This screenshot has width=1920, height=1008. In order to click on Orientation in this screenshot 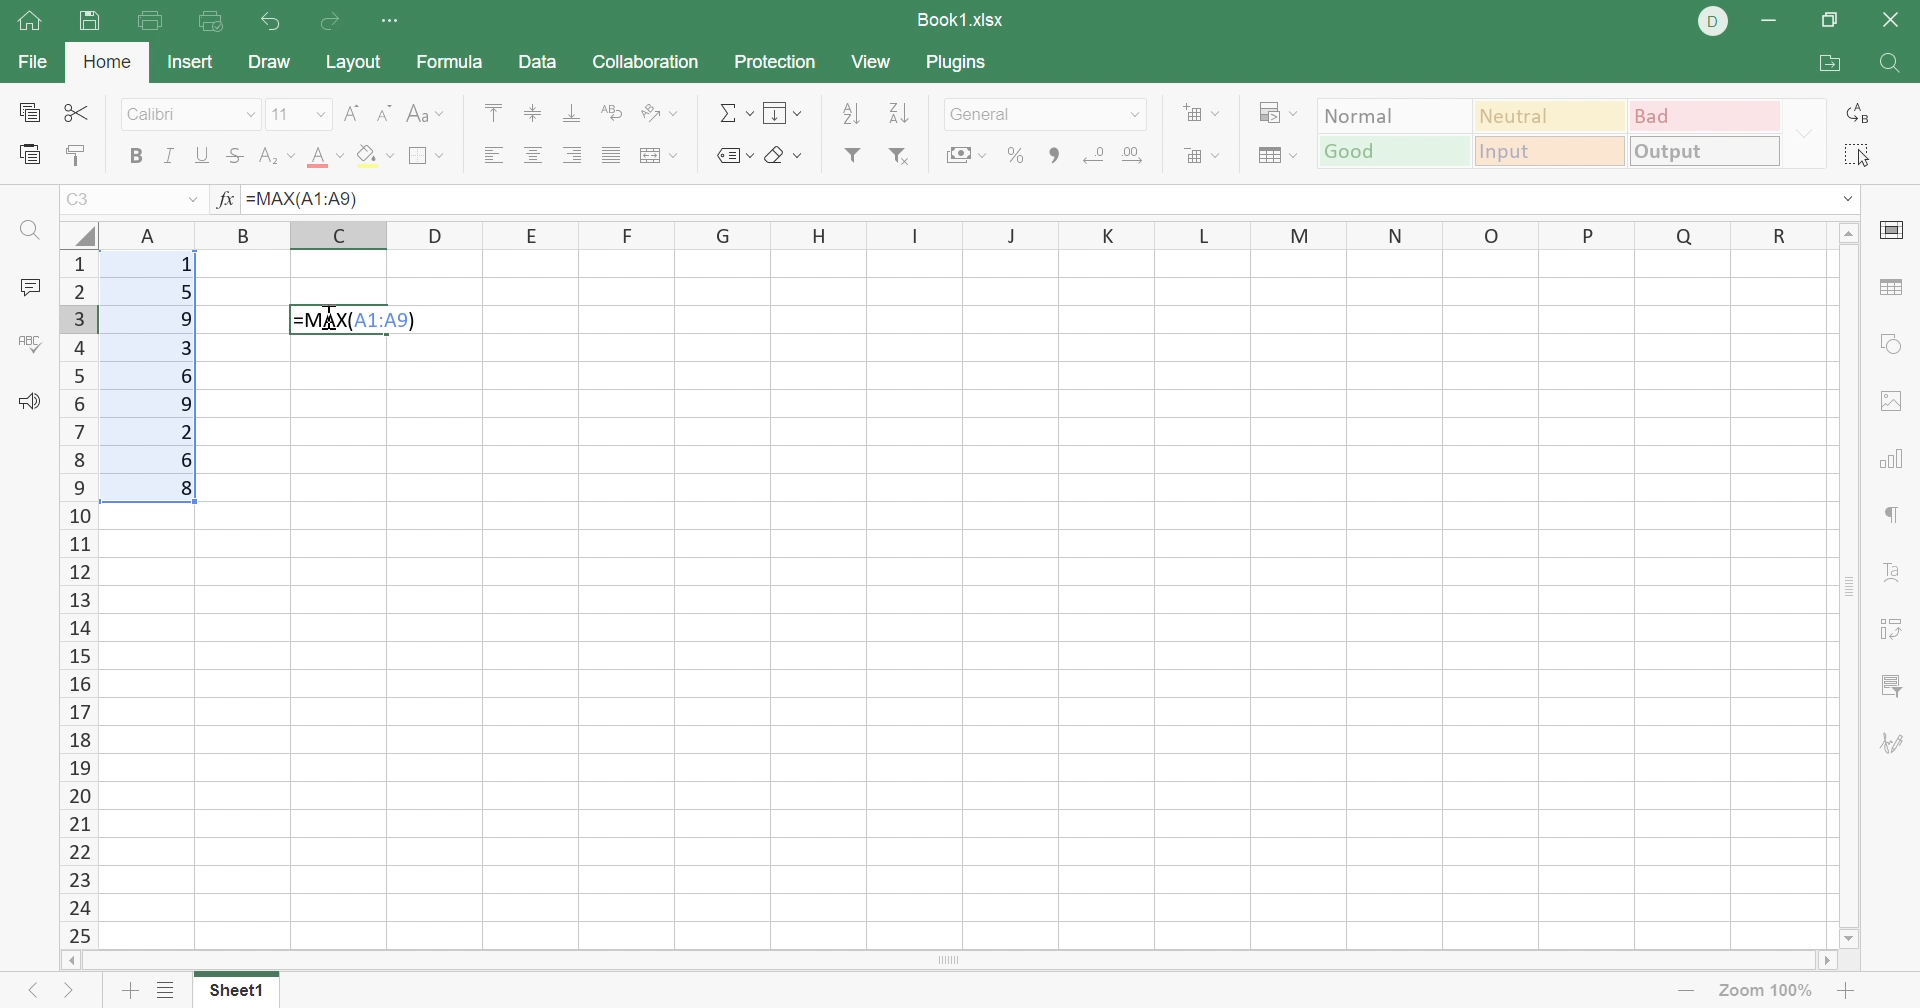, I will do `click(662, 116)`.